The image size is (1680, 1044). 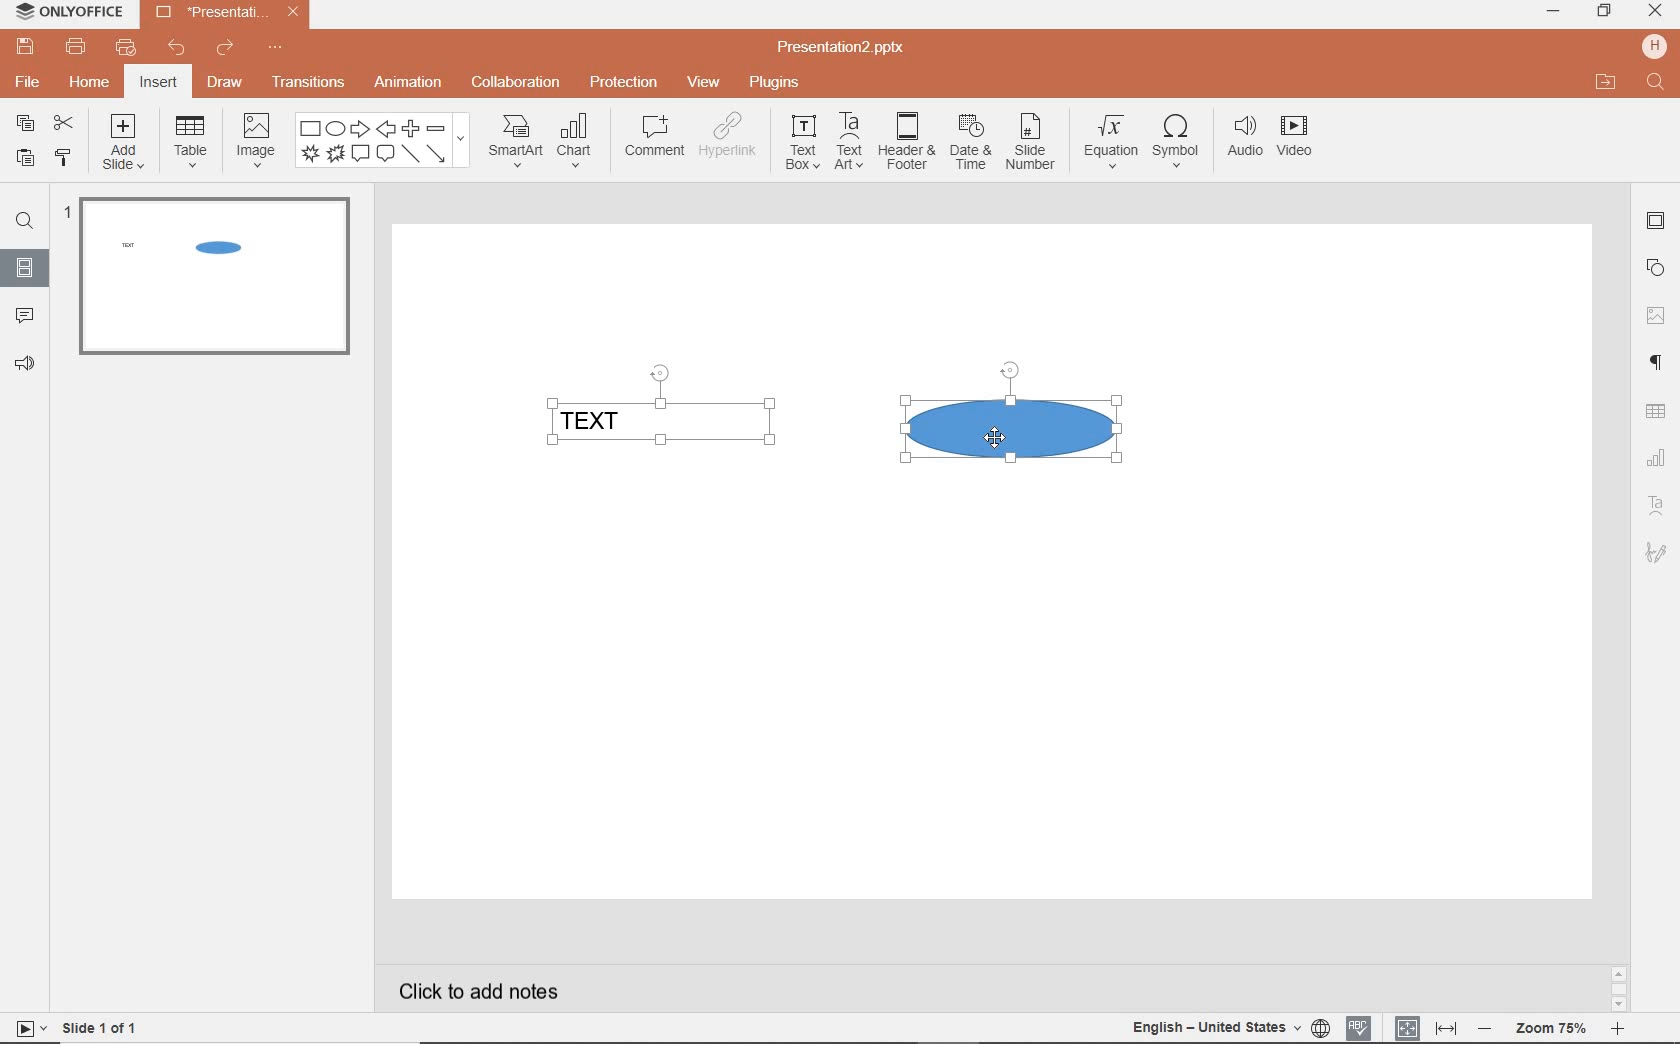 I want to click on smartart, so click(x=515, y=140).